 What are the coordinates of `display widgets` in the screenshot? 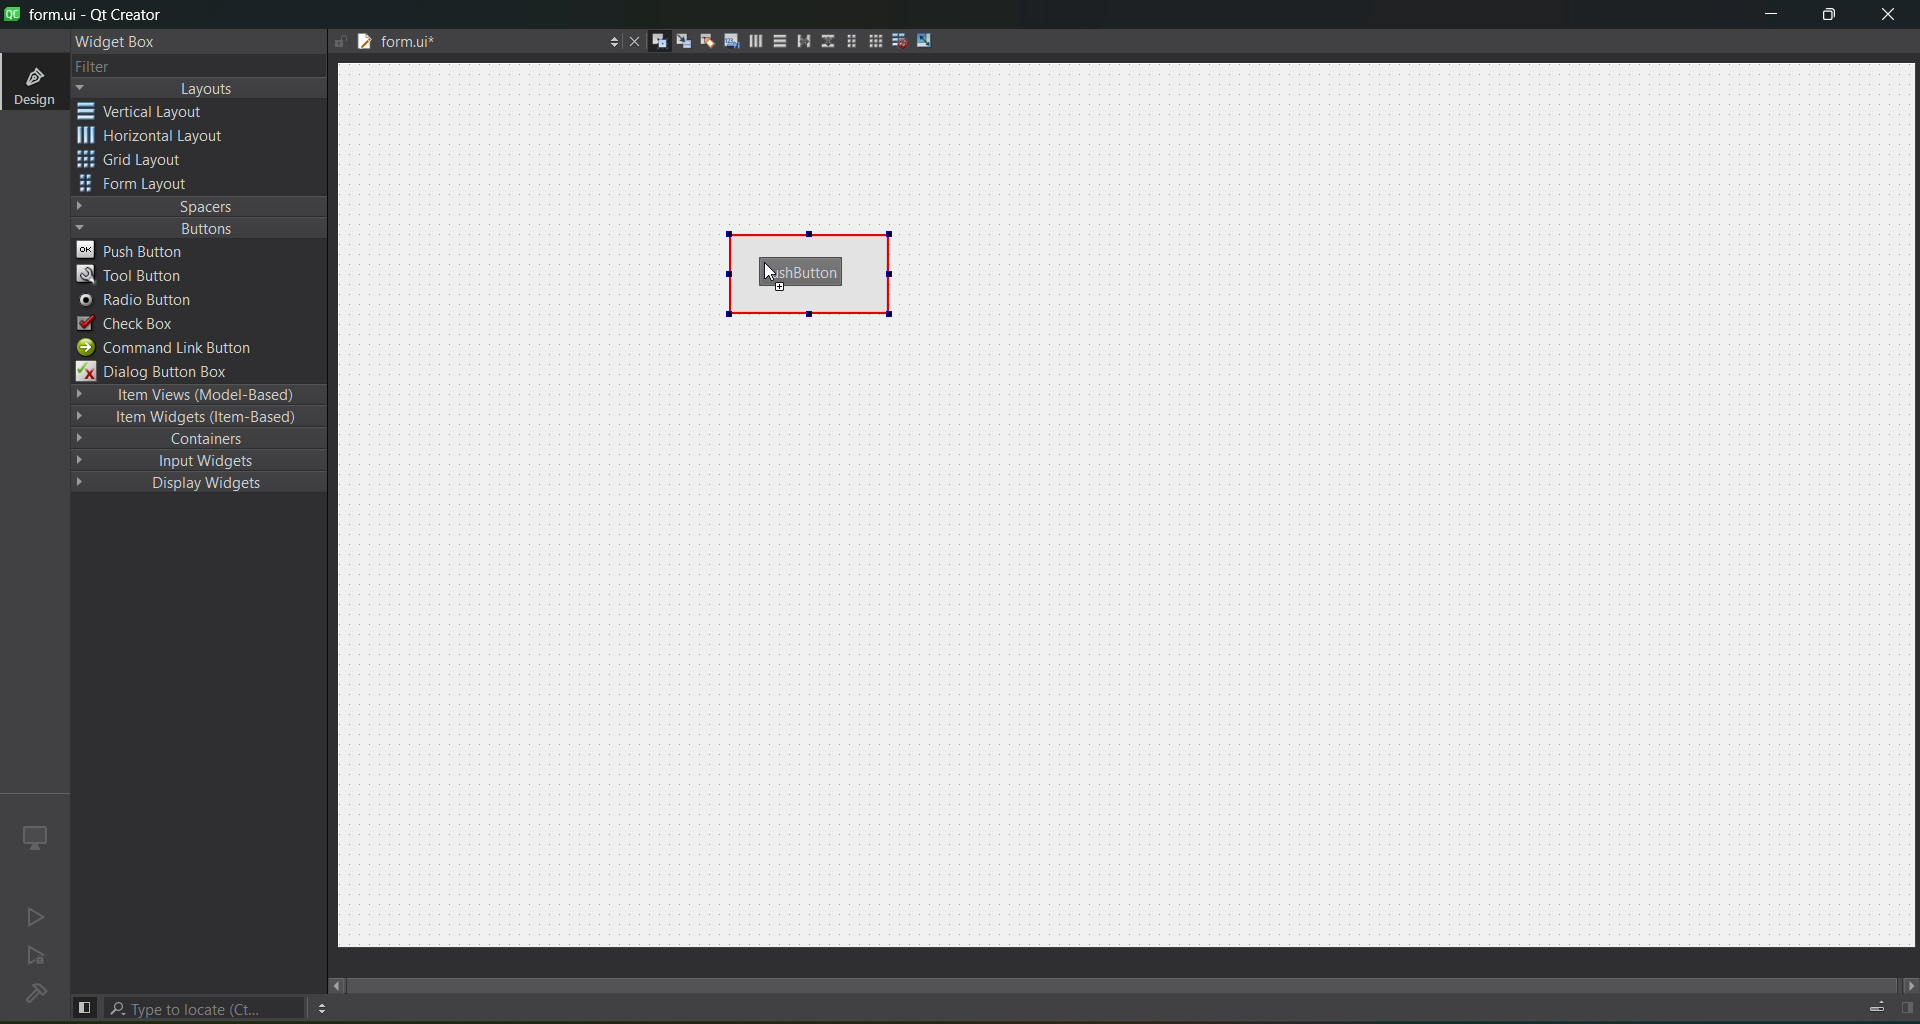 It's located at (184, 484).